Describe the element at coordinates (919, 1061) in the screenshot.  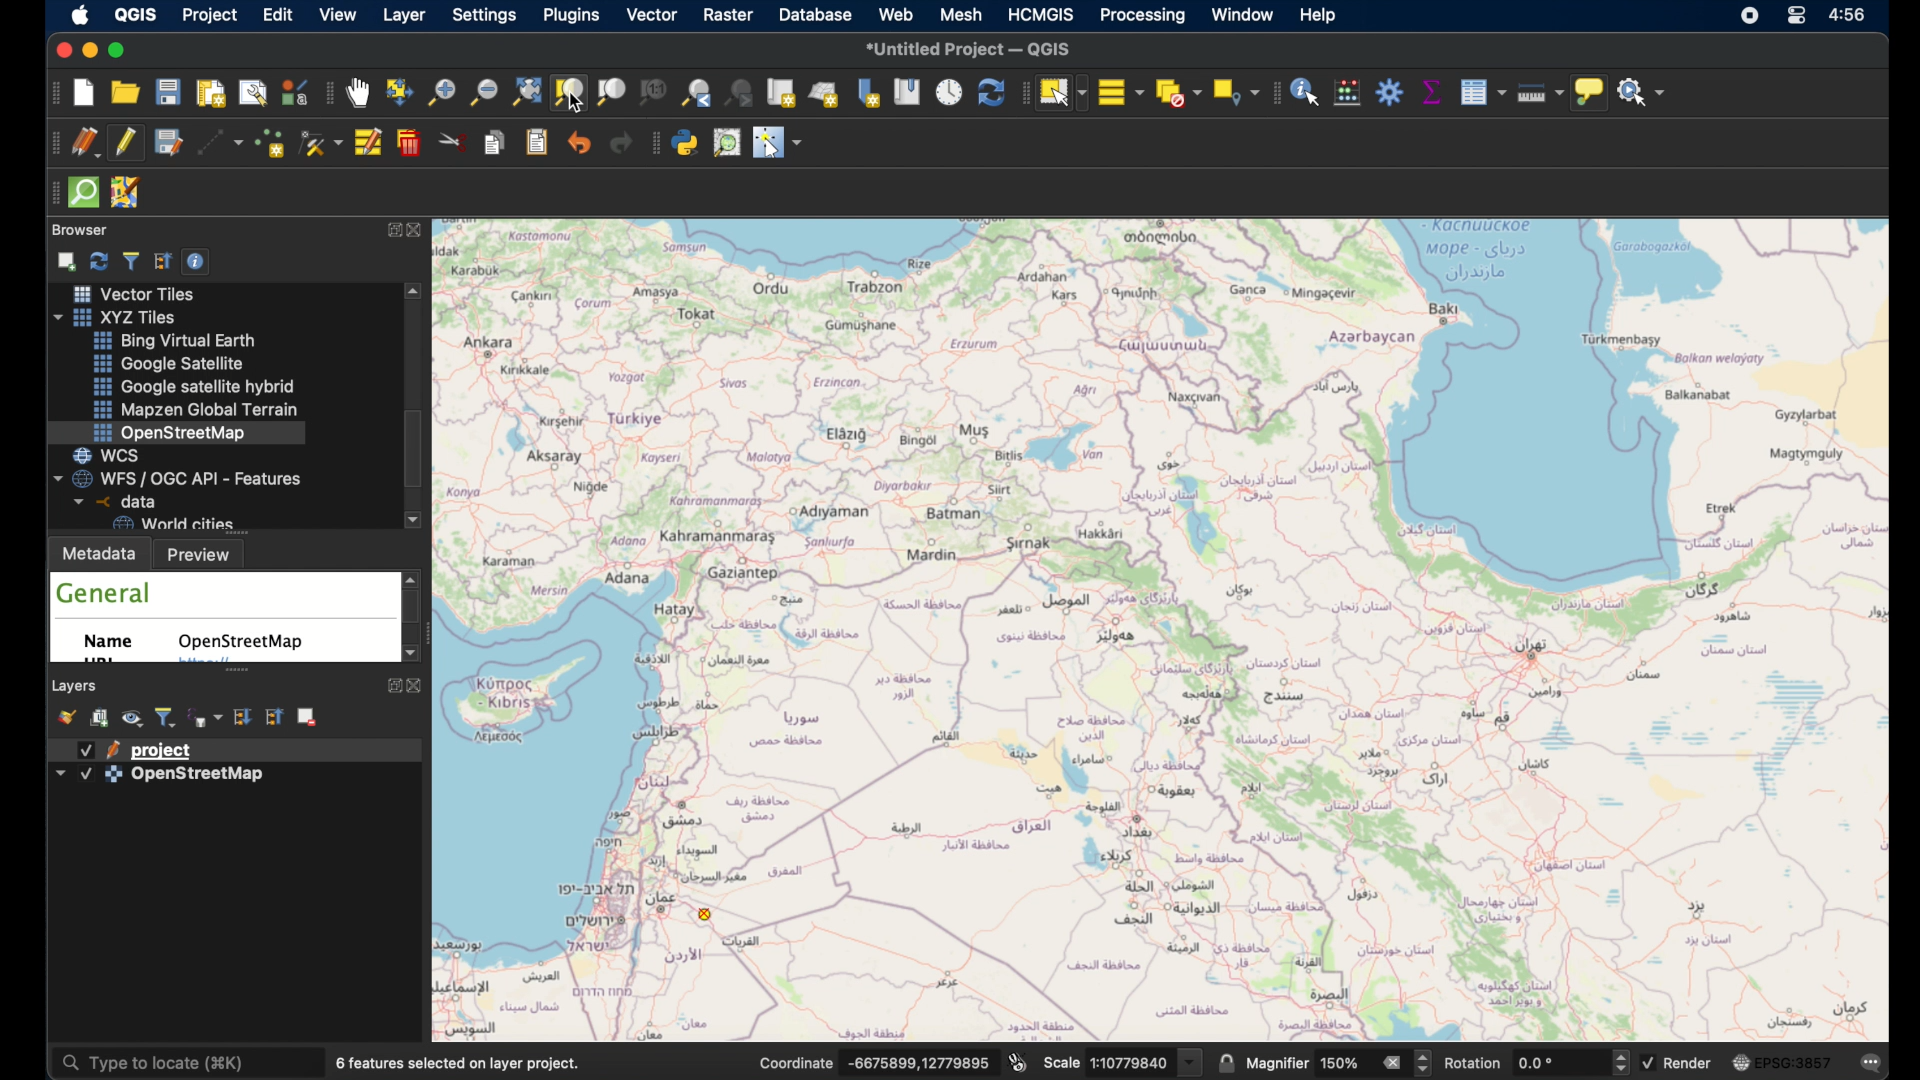
I see `coordinate` at that location.